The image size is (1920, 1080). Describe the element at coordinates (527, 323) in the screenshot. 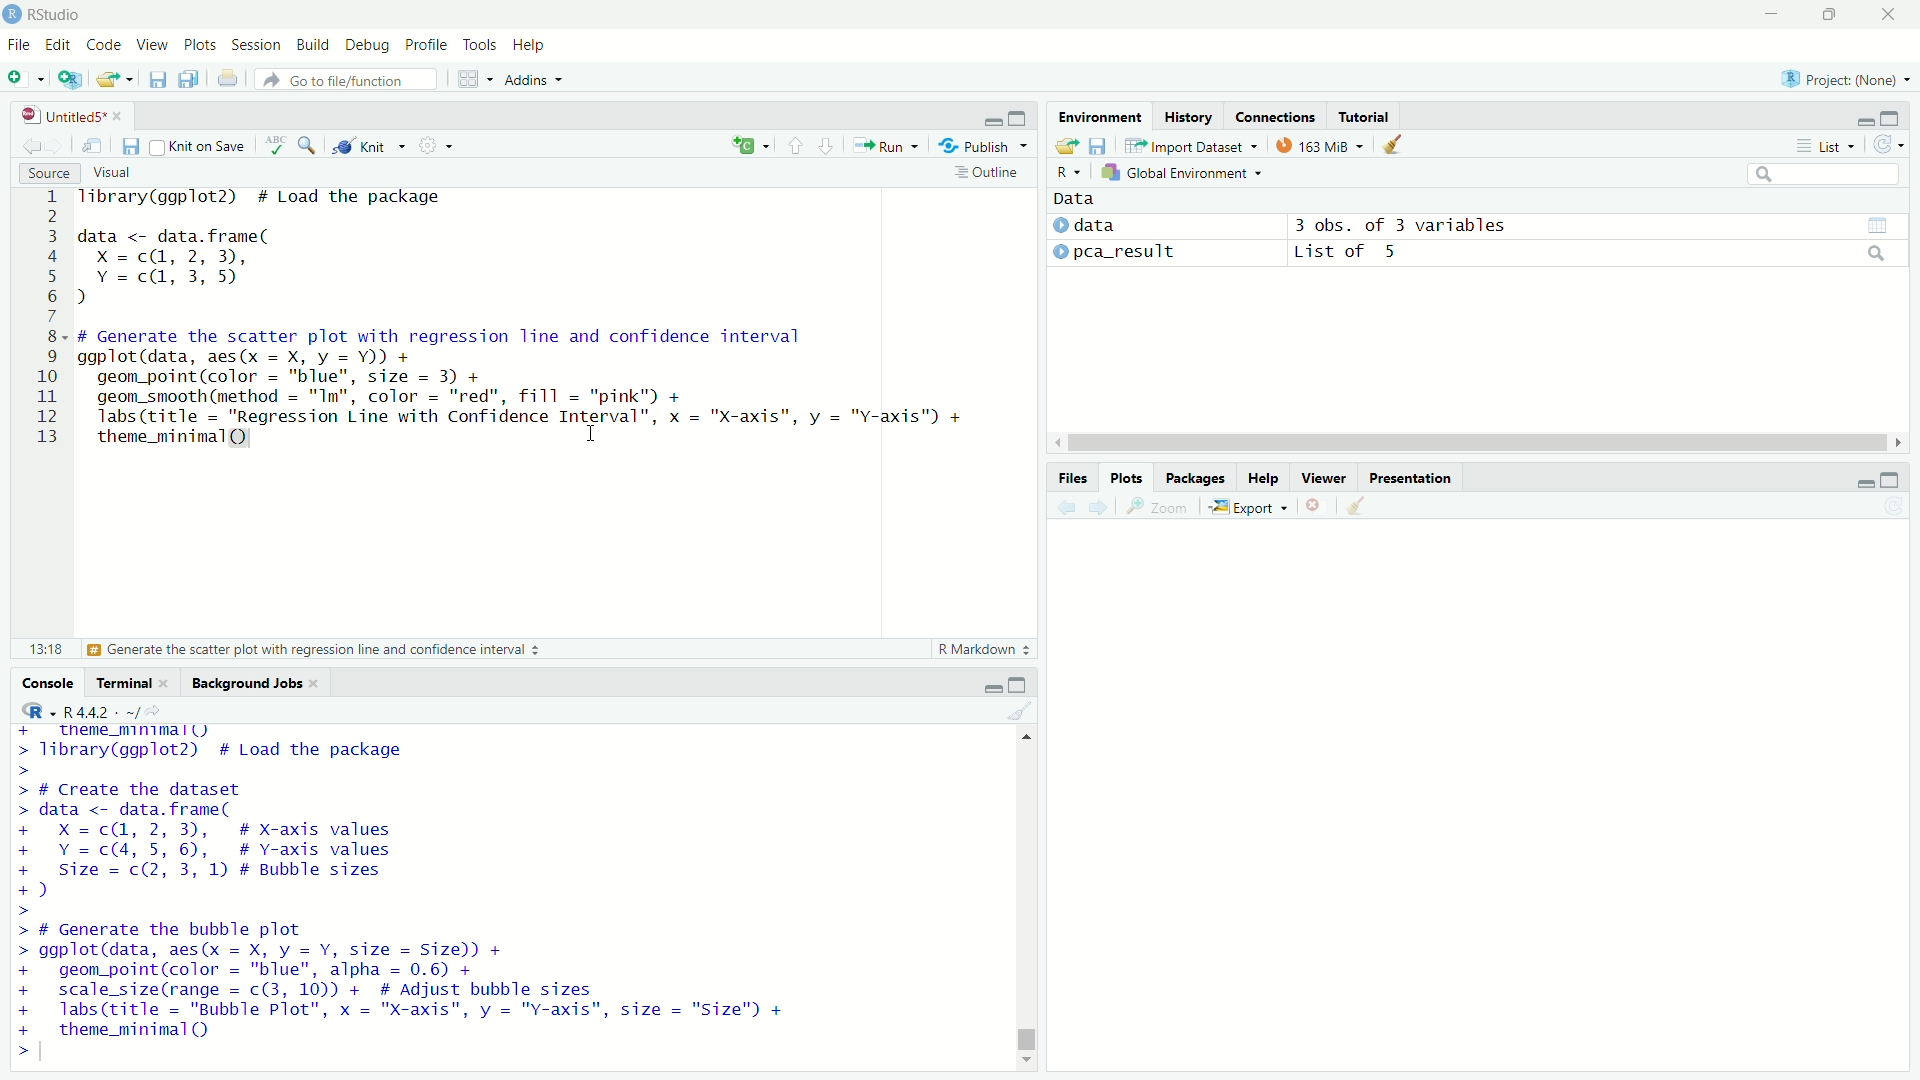

I see `Tibrary(ggplot2) # Load the package
data <- data.frame(
Xx =c(@, 2, 3),
Y =c@, 3,5)
d
# Generate the scatter plot with regression line and confidence interval
ggplot(data, aes(x = X, y = Y)) +
geom_point(color = "blue", size = 3) +
geom_smooth(method = "Im", color = "red", fill = "pink") +
labs(title = "Regression Line with Confidence Interval”, x = "X-axis", y = "Y-axis") +
theme_minimal(Q) I` at that location.